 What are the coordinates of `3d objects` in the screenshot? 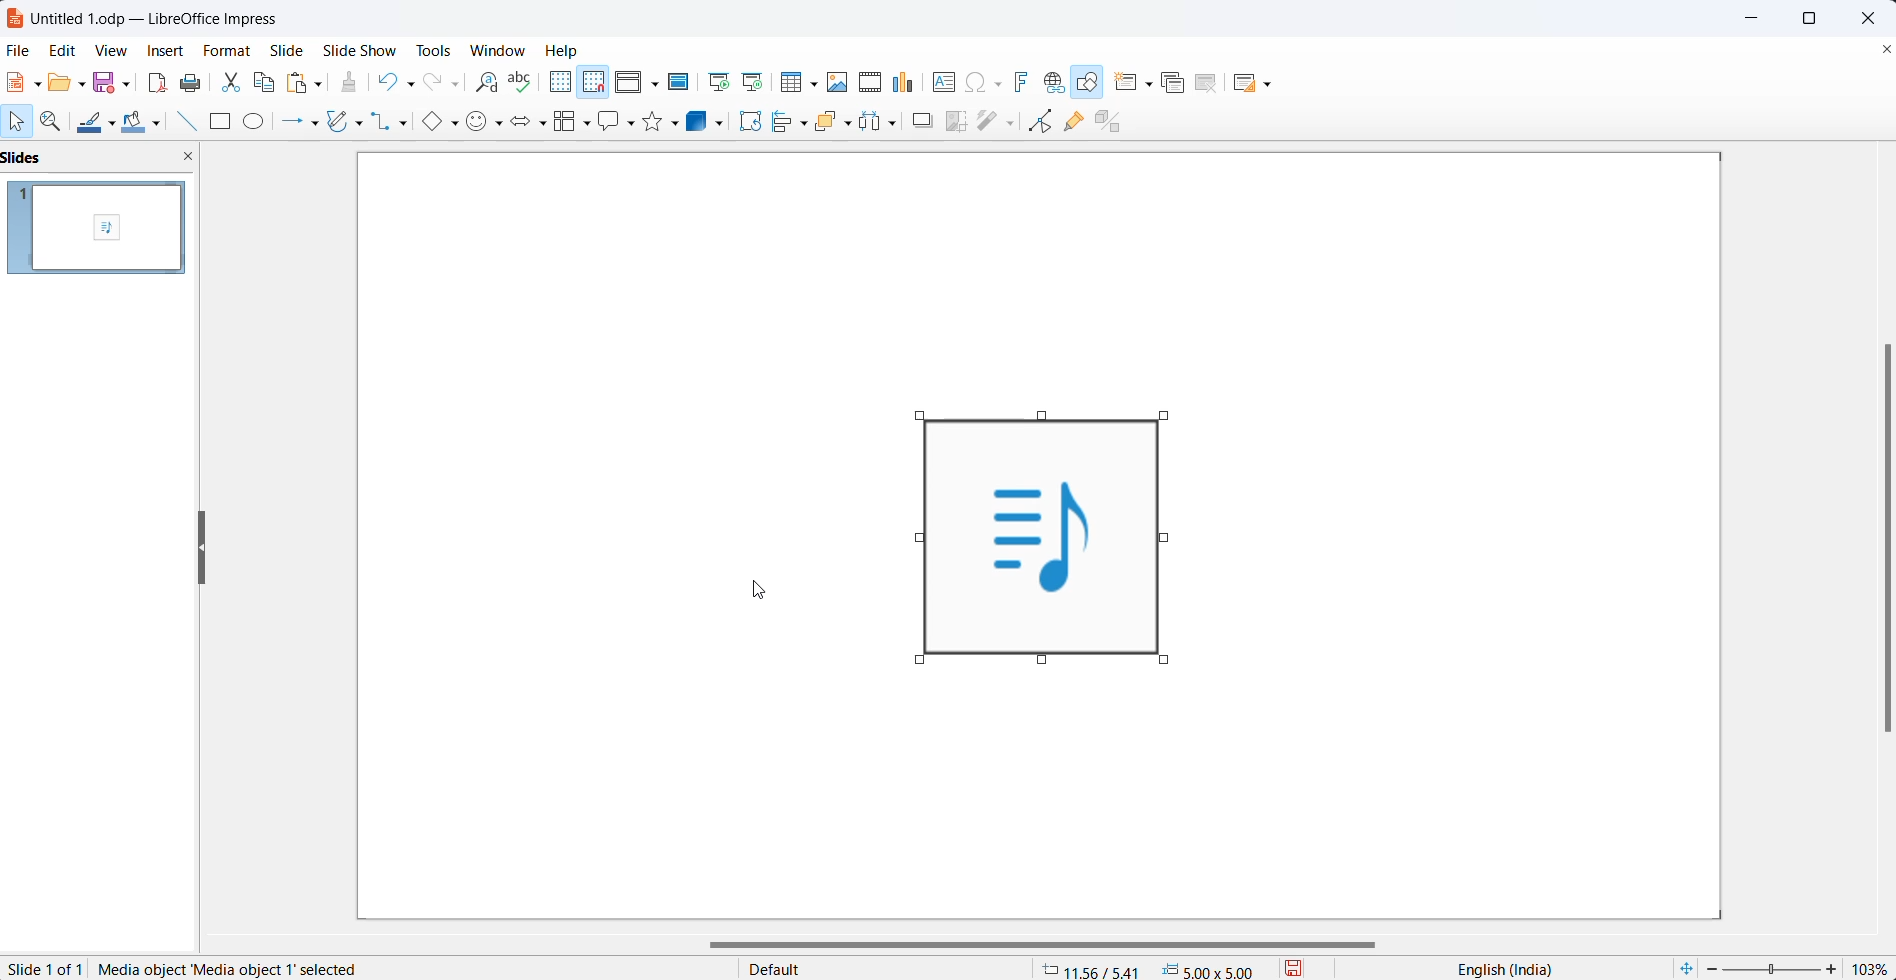 It's located at (701, 122).